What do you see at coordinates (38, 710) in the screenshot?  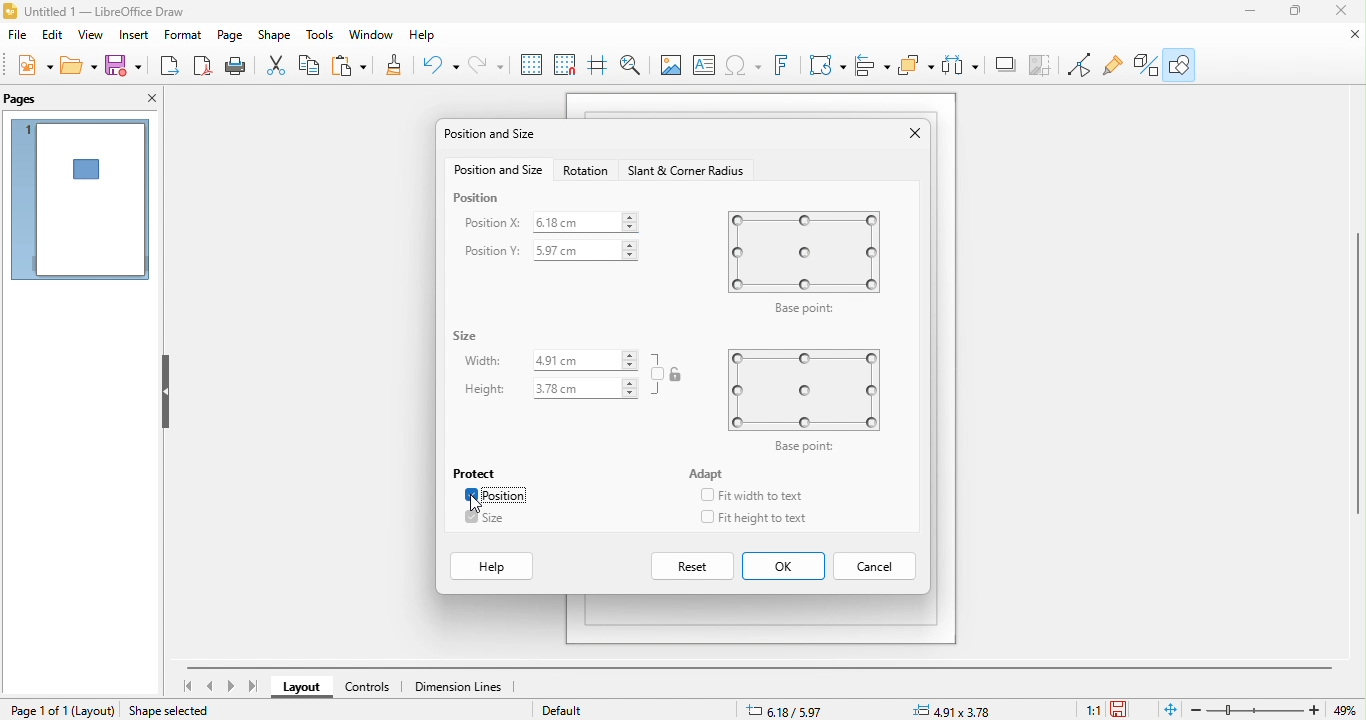 I see `page 1 of 1` at bounding box center [38, 710].